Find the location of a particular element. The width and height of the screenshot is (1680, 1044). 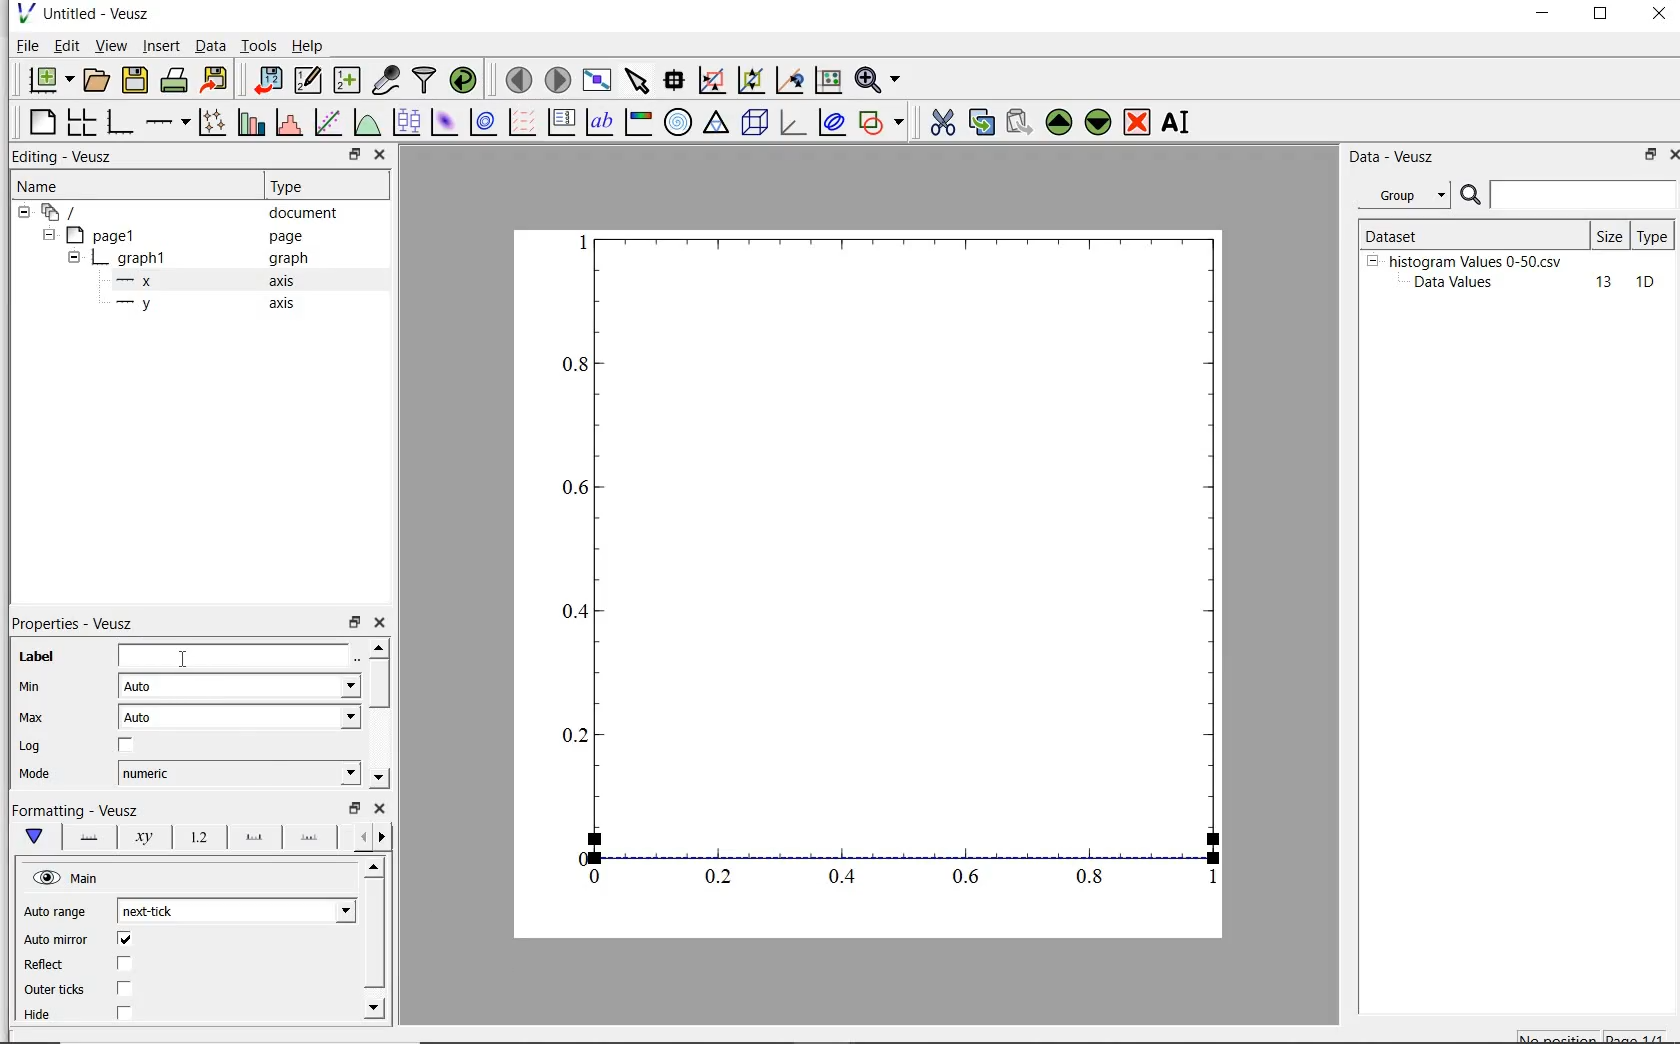

open is located at coordinates (99, 78).